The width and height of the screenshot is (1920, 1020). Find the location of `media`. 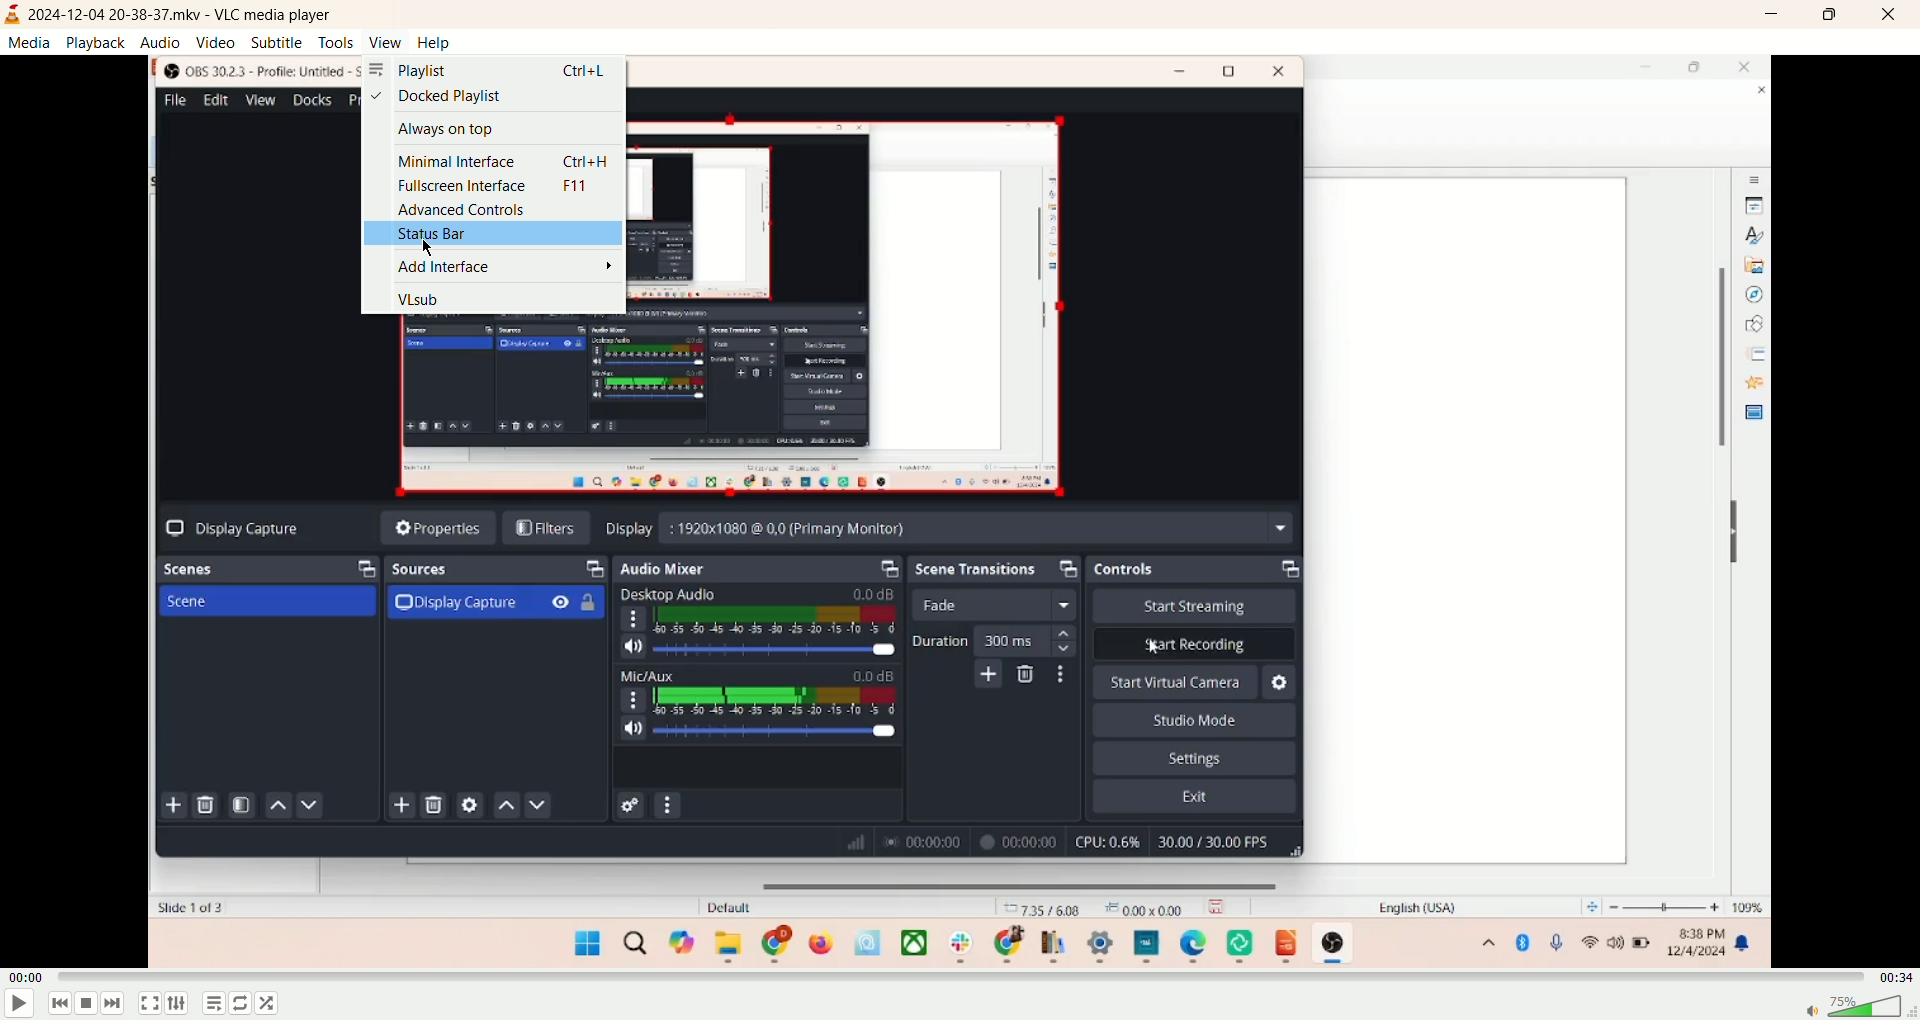

media is located at coordinates (29, 44).